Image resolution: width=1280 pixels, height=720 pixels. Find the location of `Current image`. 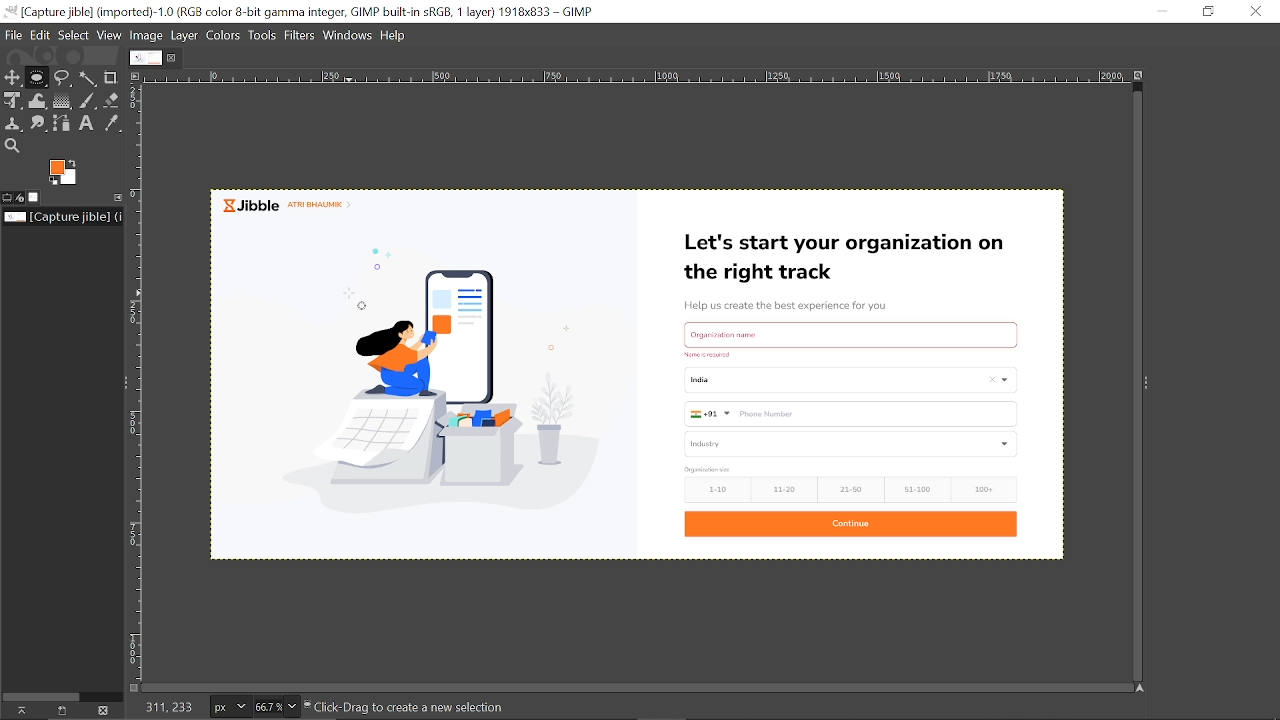

Current image is located at coordinates (643, 372).